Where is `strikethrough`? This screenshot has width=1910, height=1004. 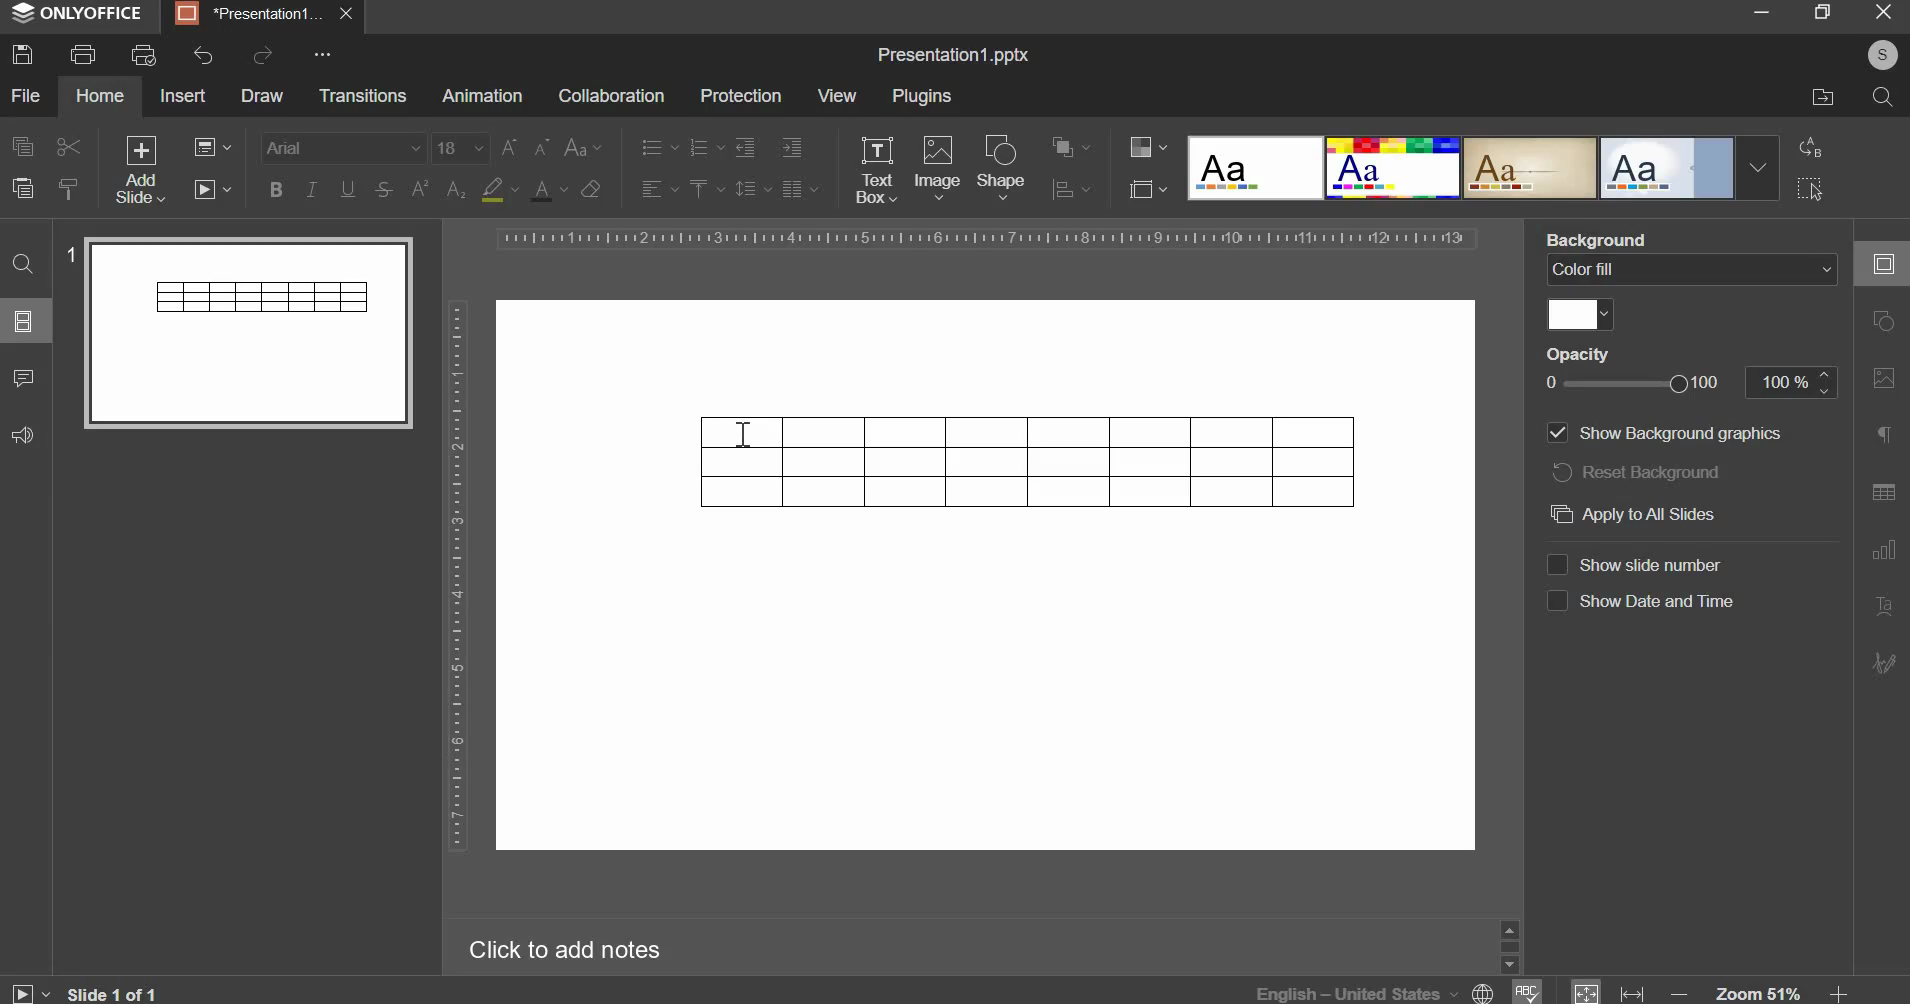
strikethrough is located at coordinates (382, 189).